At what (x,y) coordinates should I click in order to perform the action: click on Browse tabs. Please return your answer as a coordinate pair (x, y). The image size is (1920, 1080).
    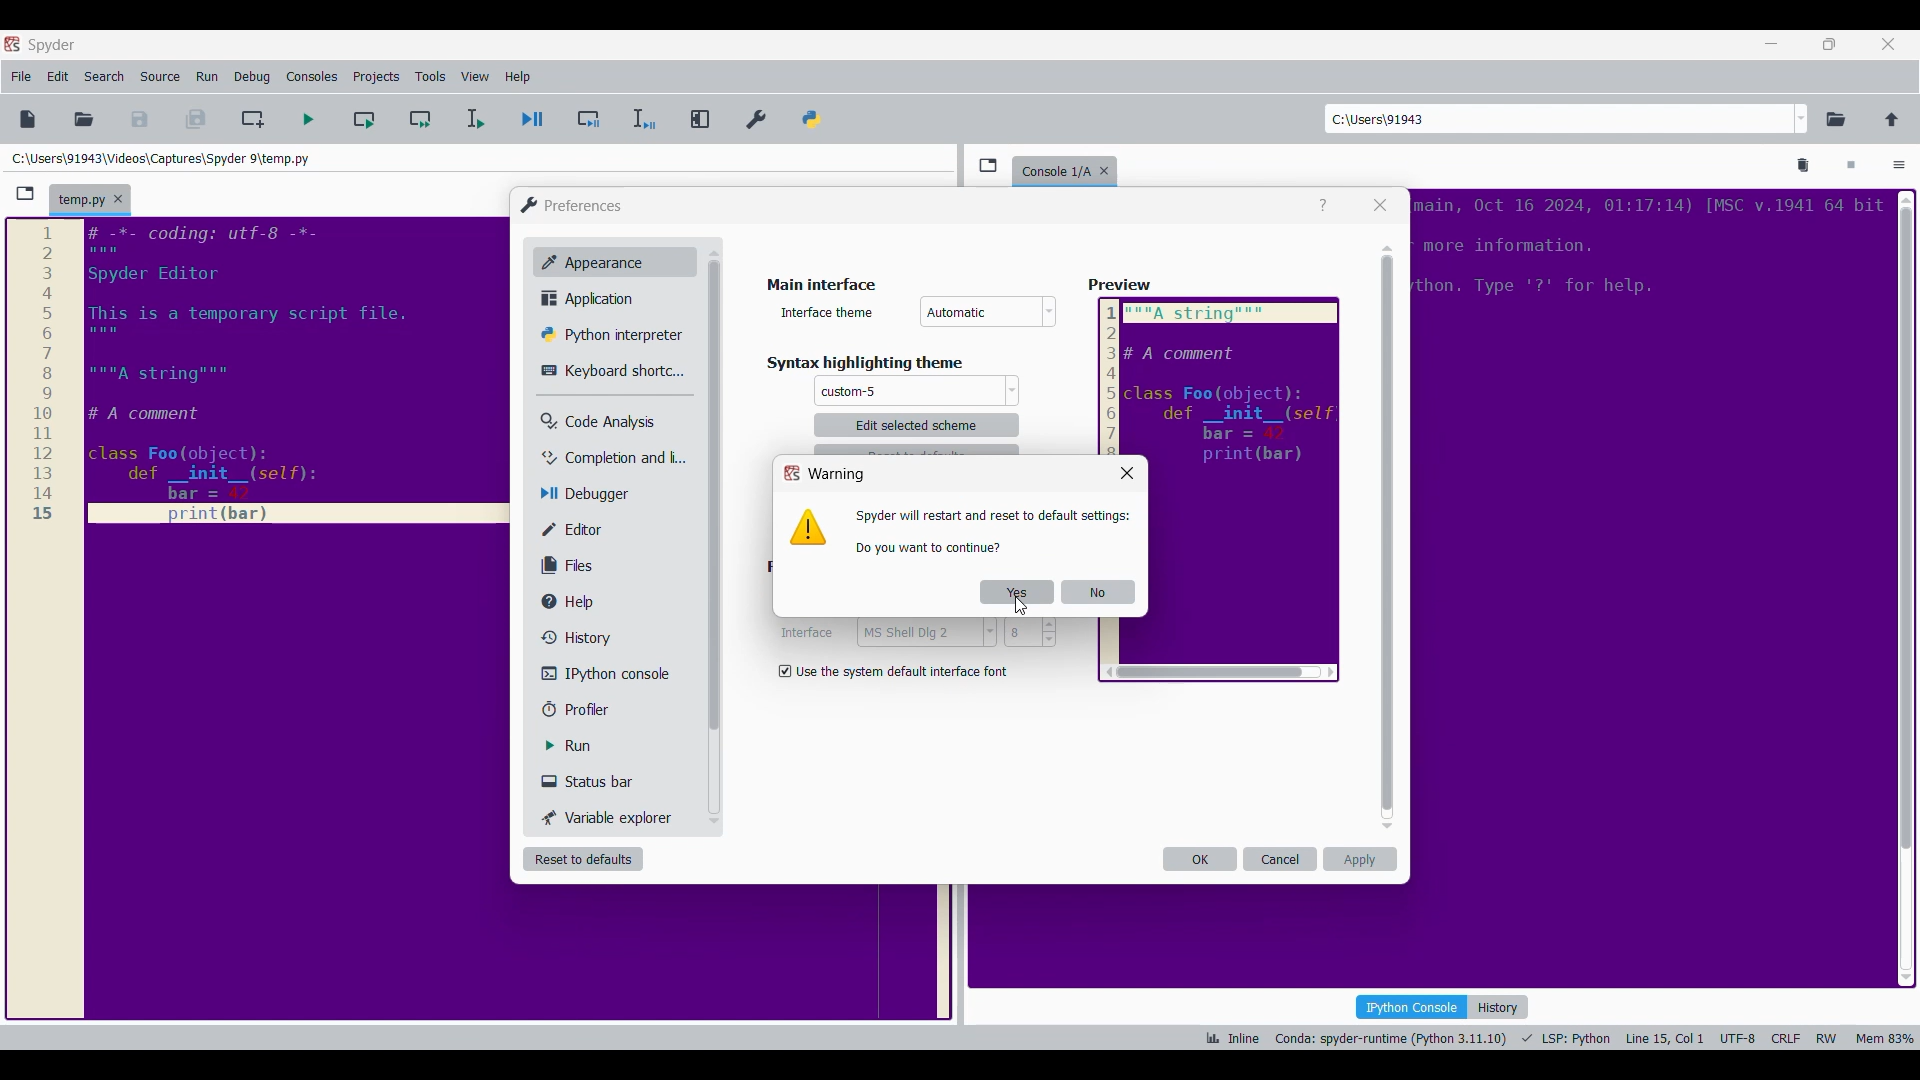
    Looking at the image, I should click on (25, 193).